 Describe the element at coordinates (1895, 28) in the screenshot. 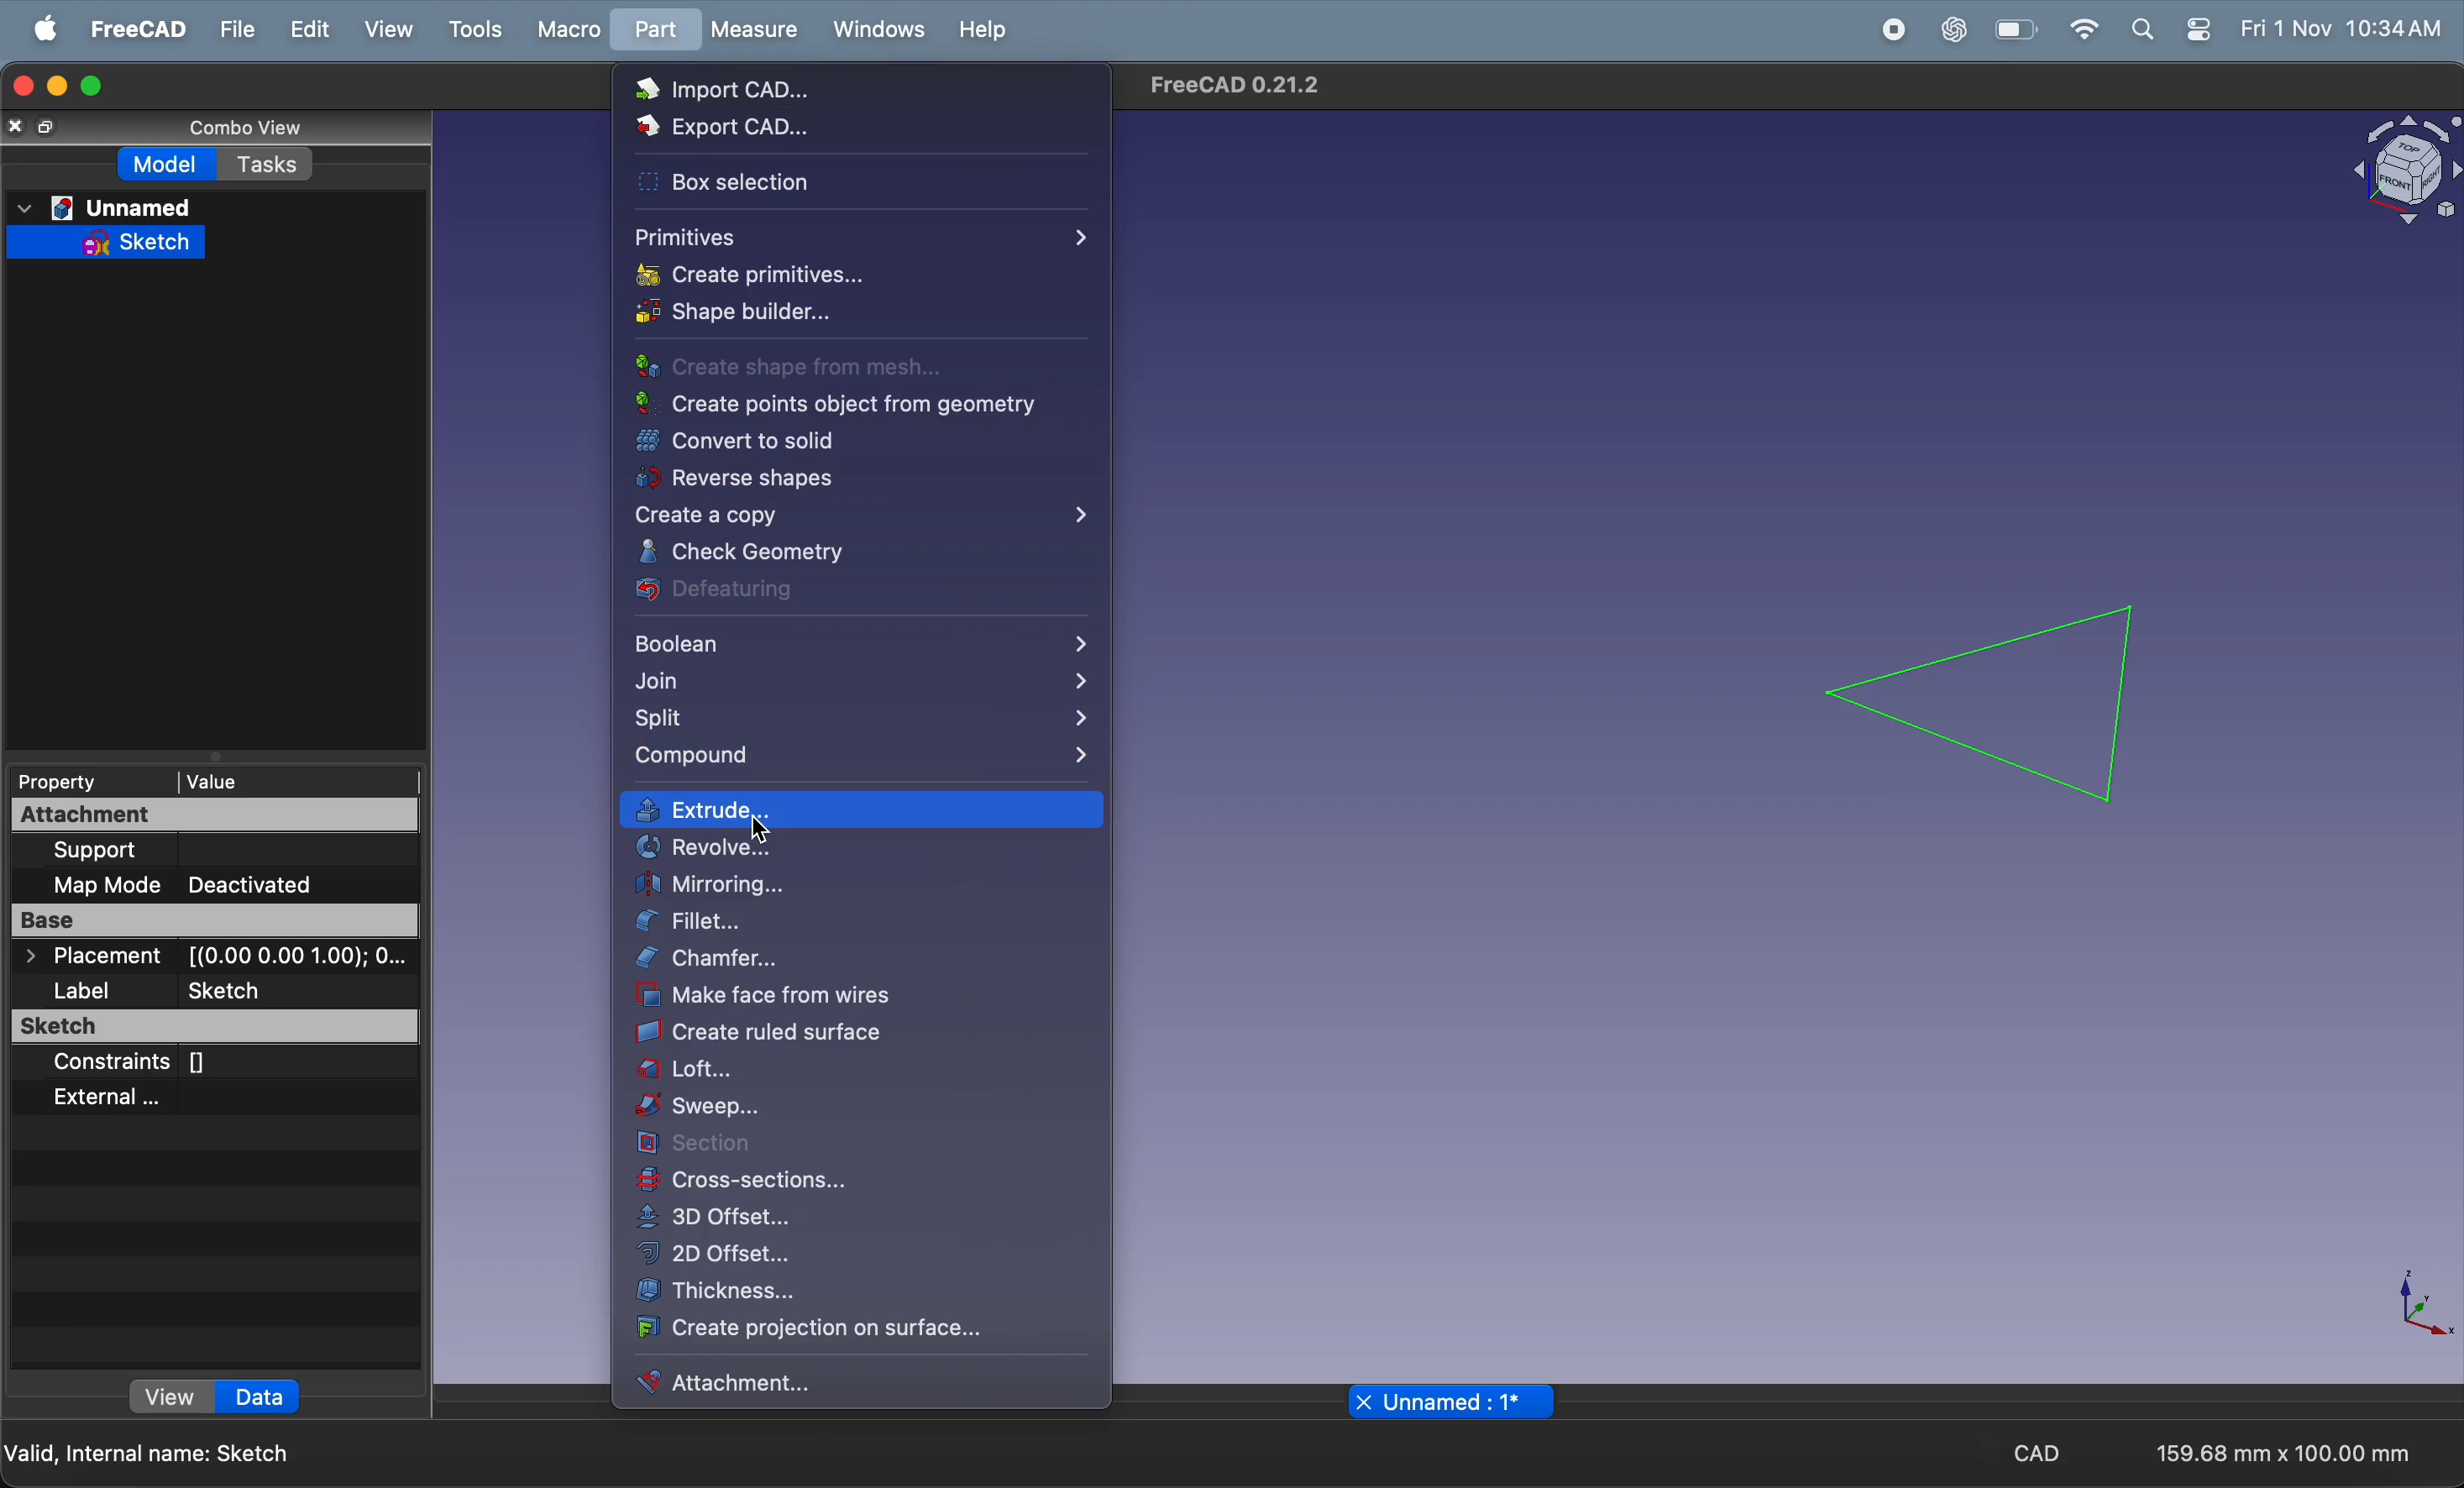

I see `record` at that location.